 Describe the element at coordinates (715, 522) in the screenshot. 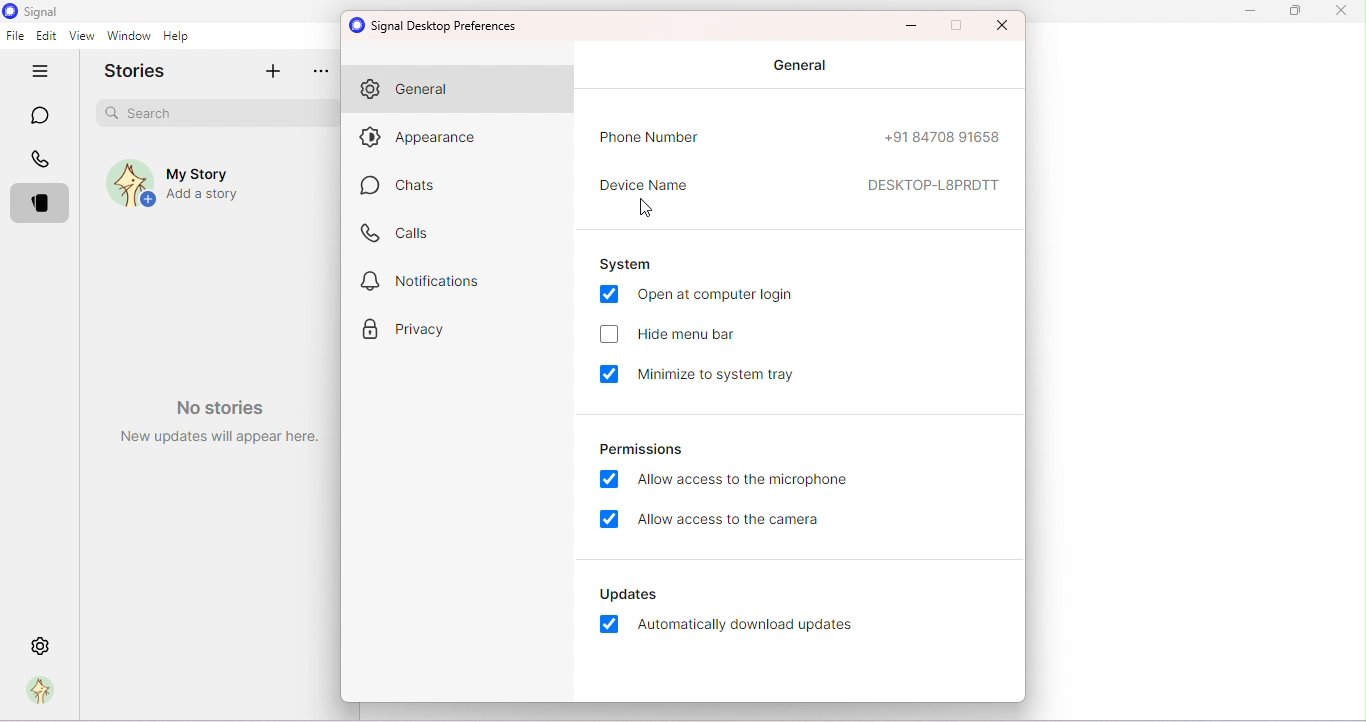

I see `Allow access to the camera` at that location.